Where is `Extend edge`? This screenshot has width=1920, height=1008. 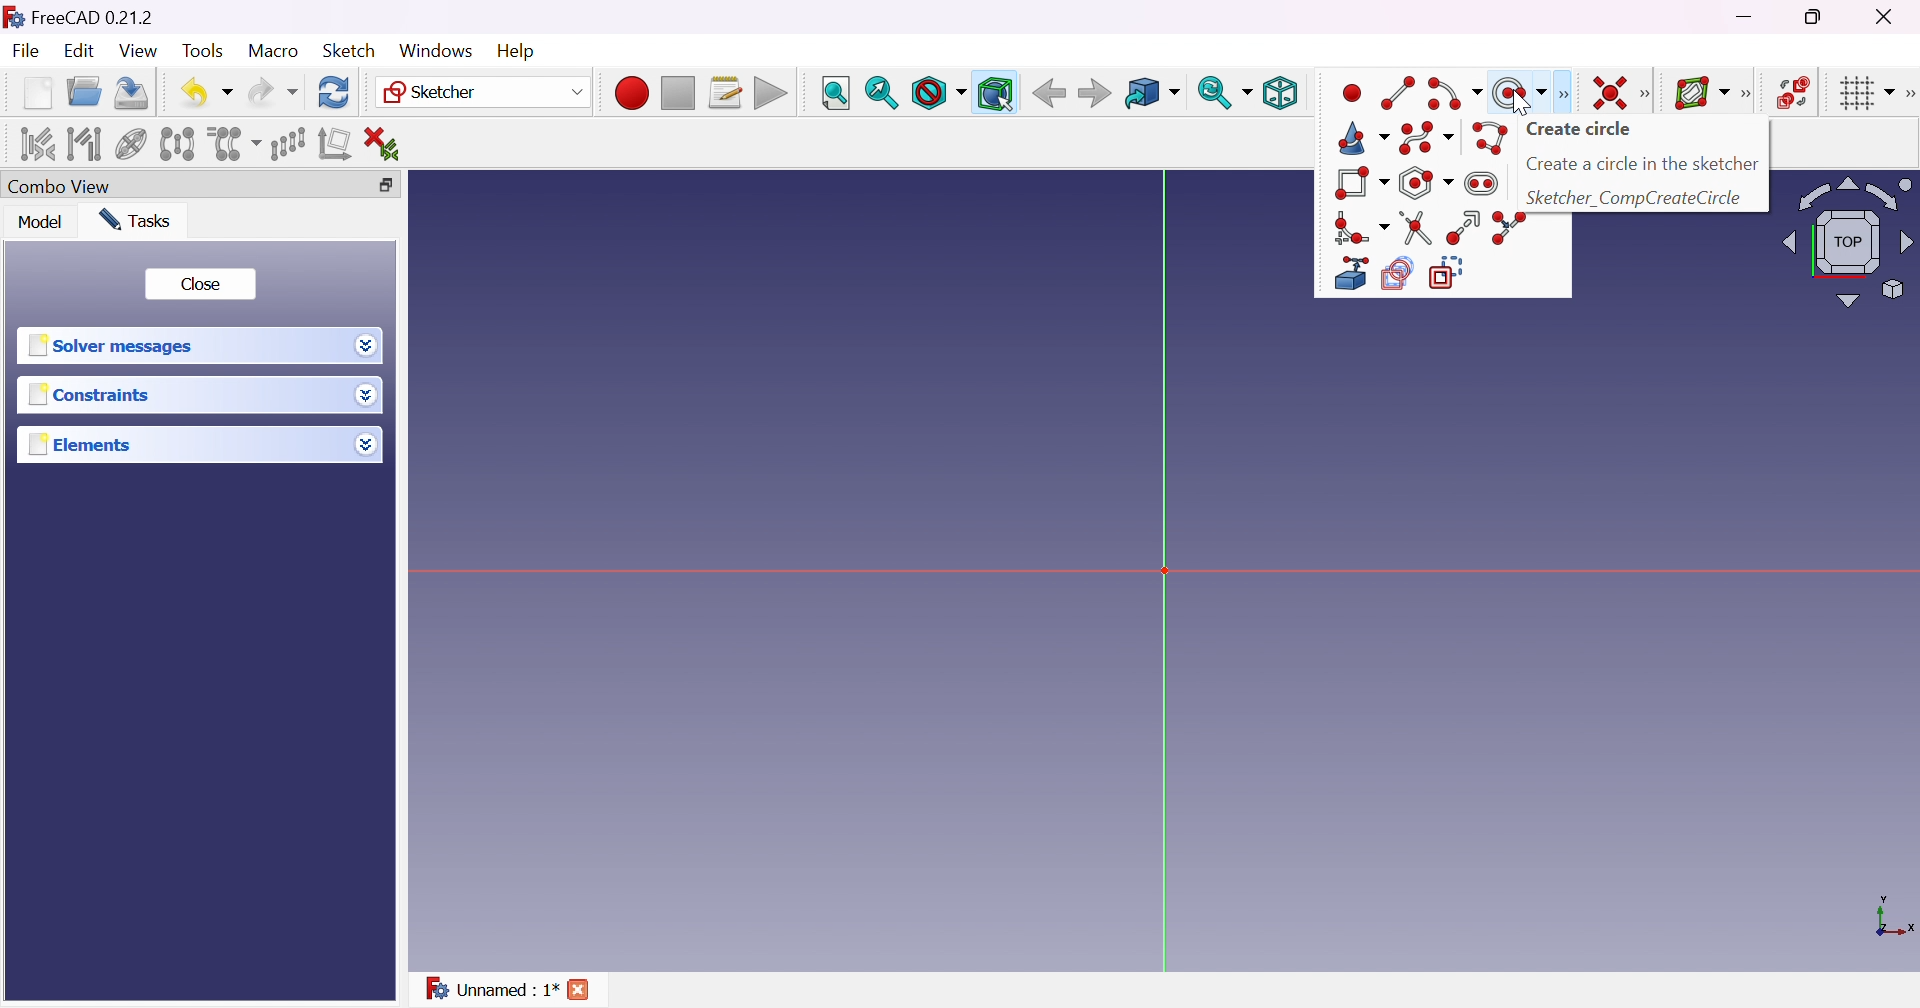
Extend edge is located at coordinates (1462, 228).